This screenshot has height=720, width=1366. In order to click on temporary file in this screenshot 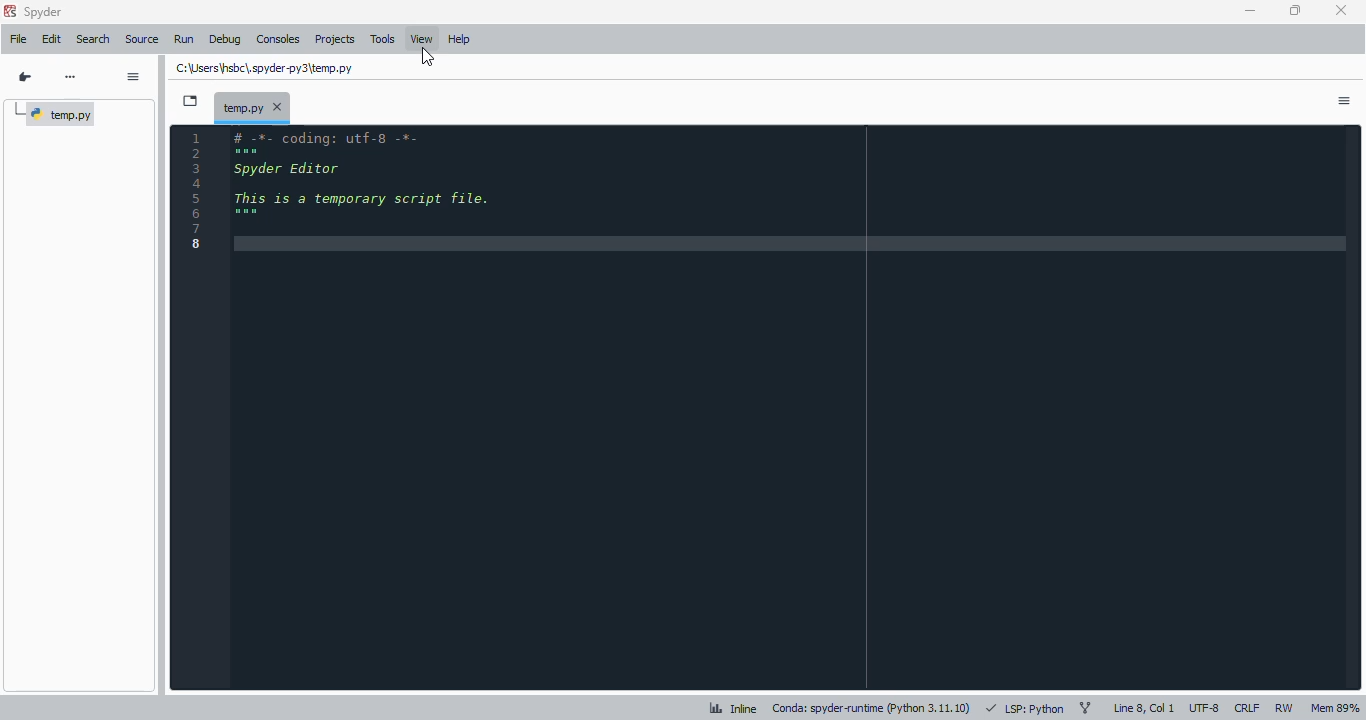, I will do `click(264, 69)`.